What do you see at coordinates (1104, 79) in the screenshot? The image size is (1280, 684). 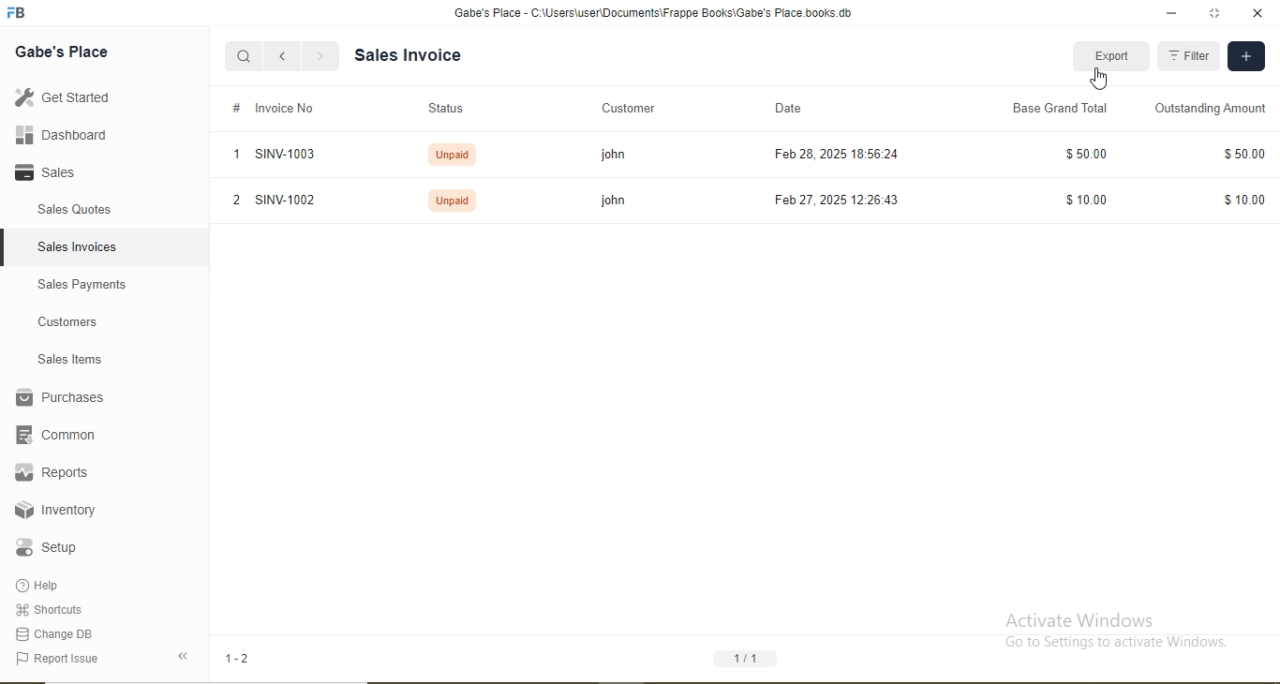 I see `cursor` at bounding box center [1104, 79].